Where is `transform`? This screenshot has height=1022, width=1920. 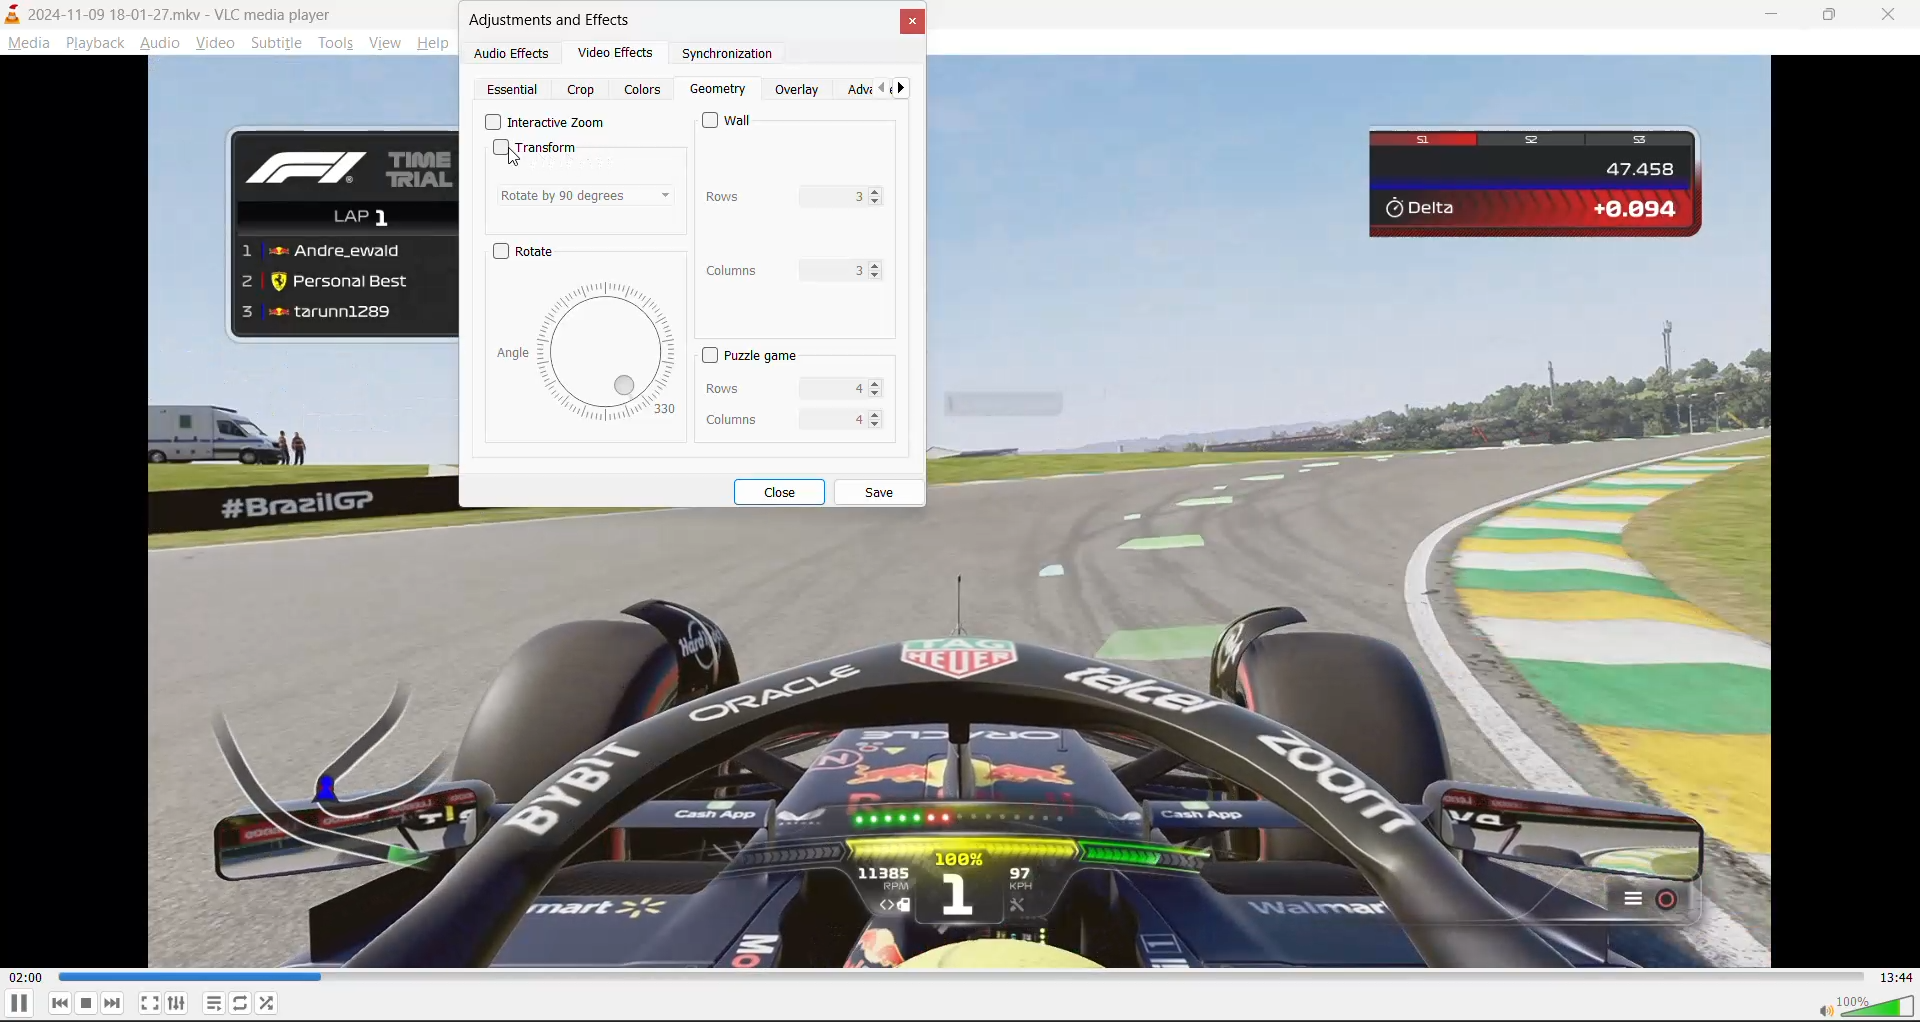 transform is located at coordinates (543, 147).